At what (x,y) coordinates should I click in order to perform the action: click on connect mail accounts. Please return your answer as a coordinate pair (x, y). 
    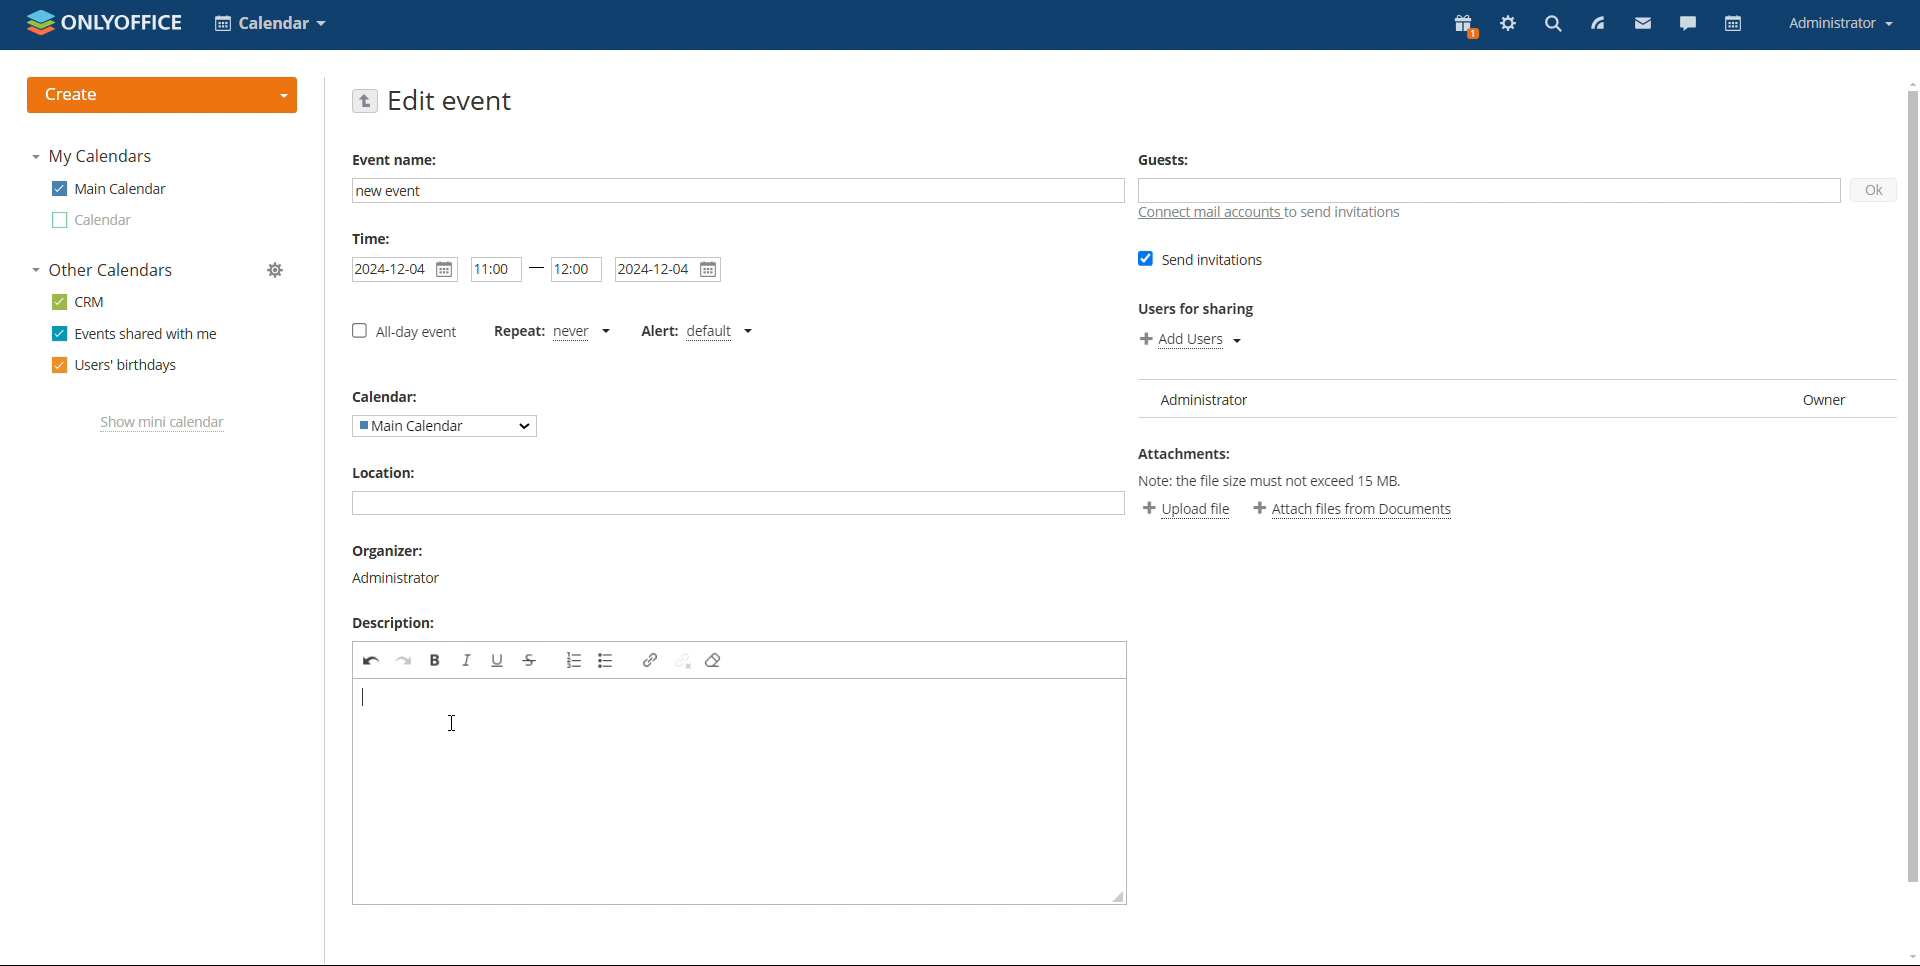
    Looking at the image, I should click on (1204, 213).